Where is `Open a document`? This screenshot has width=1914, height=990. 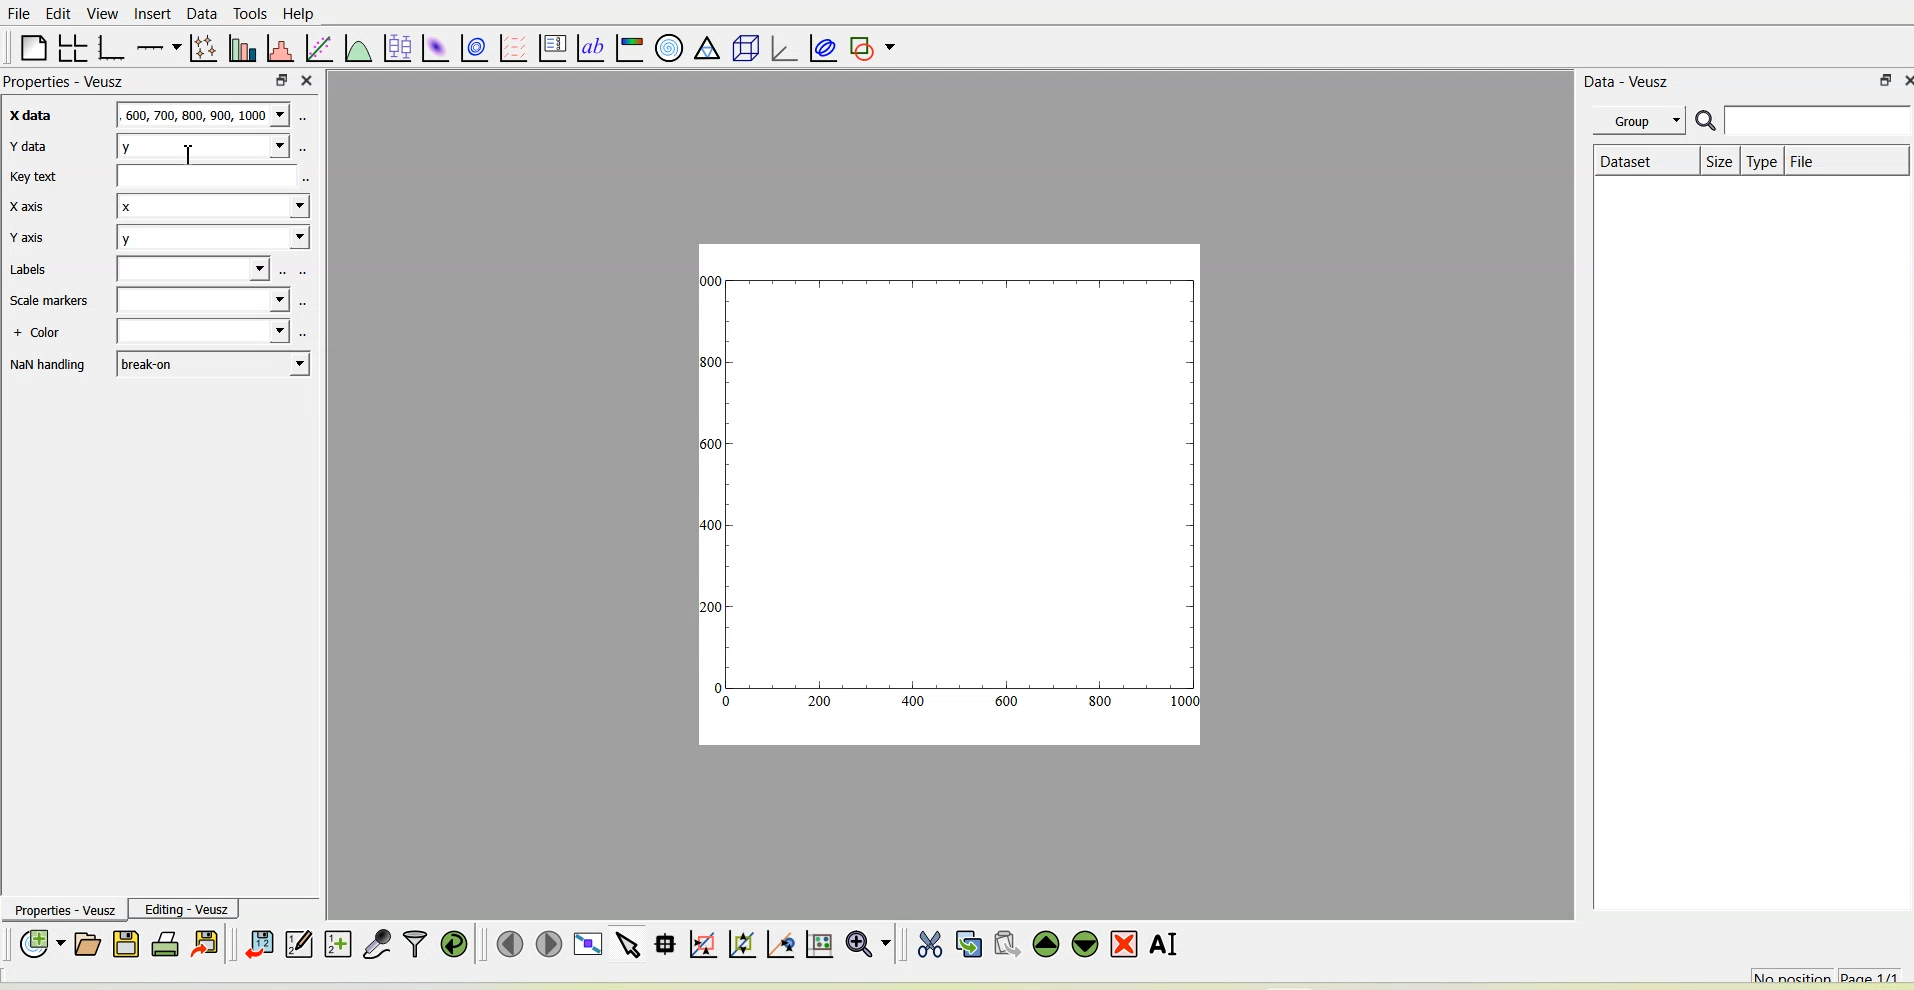 Open a document is located at coordinates (89, 945).